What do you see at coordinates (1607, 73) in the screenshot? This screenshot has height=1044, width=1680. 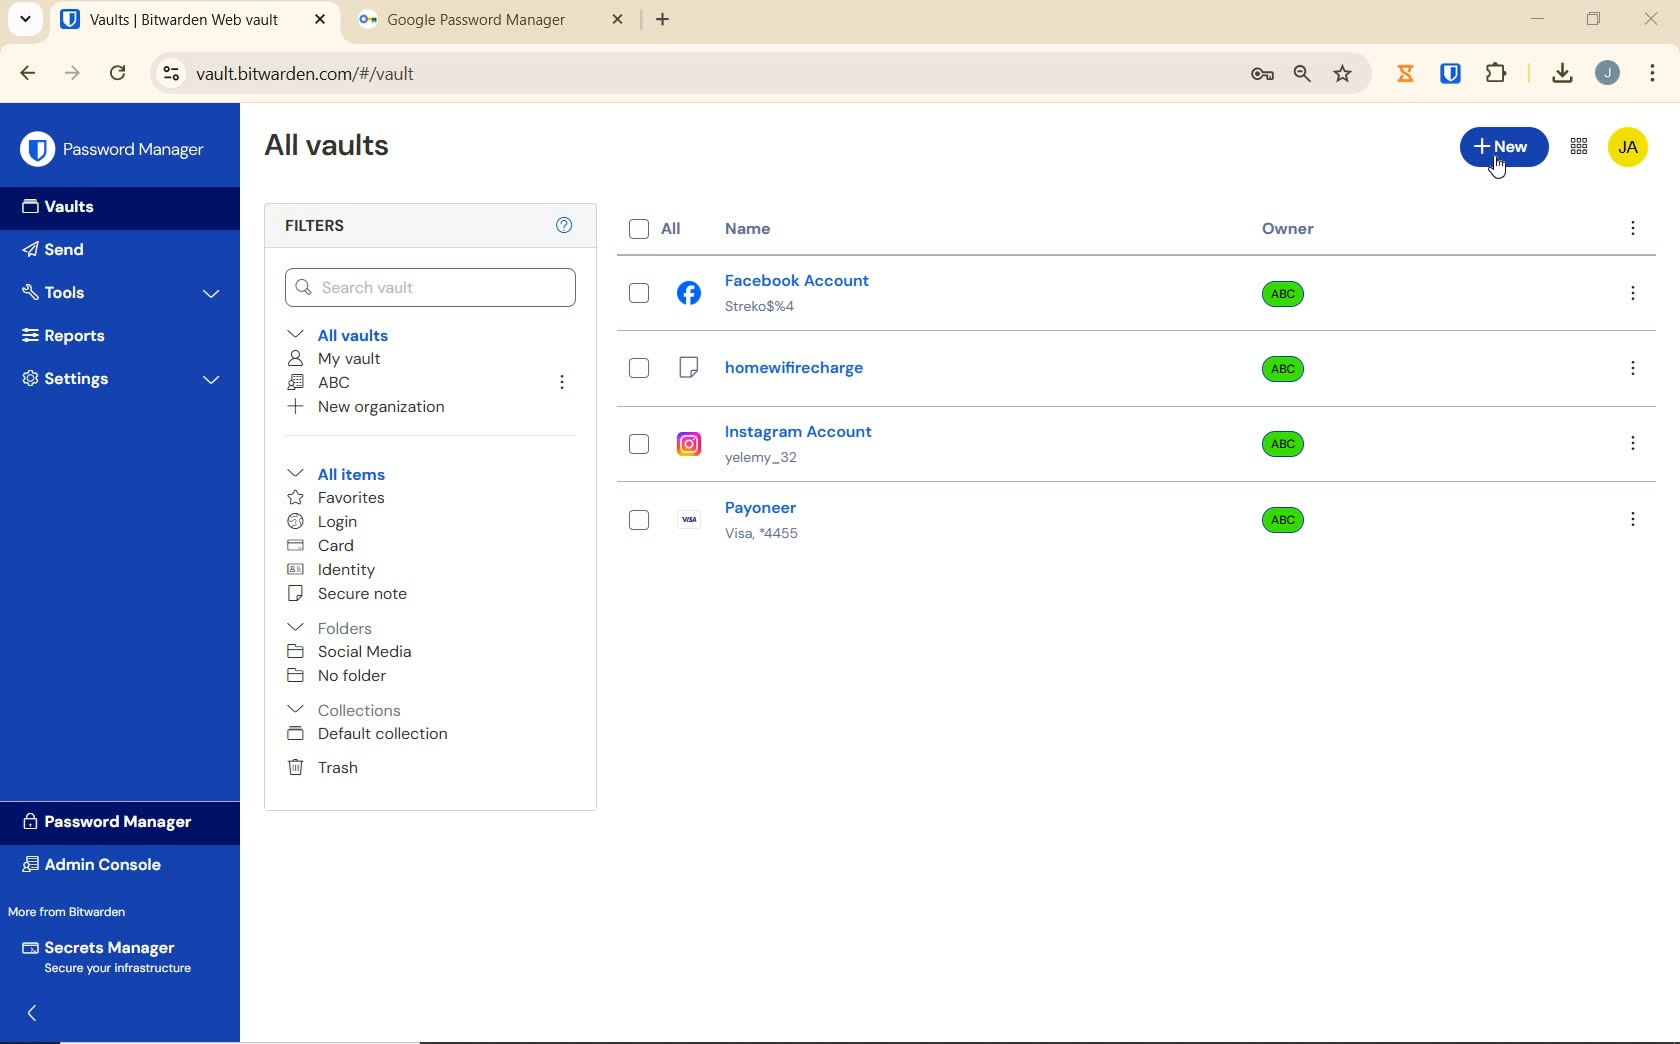 I see `Account` at bounding box center [1607, 73].